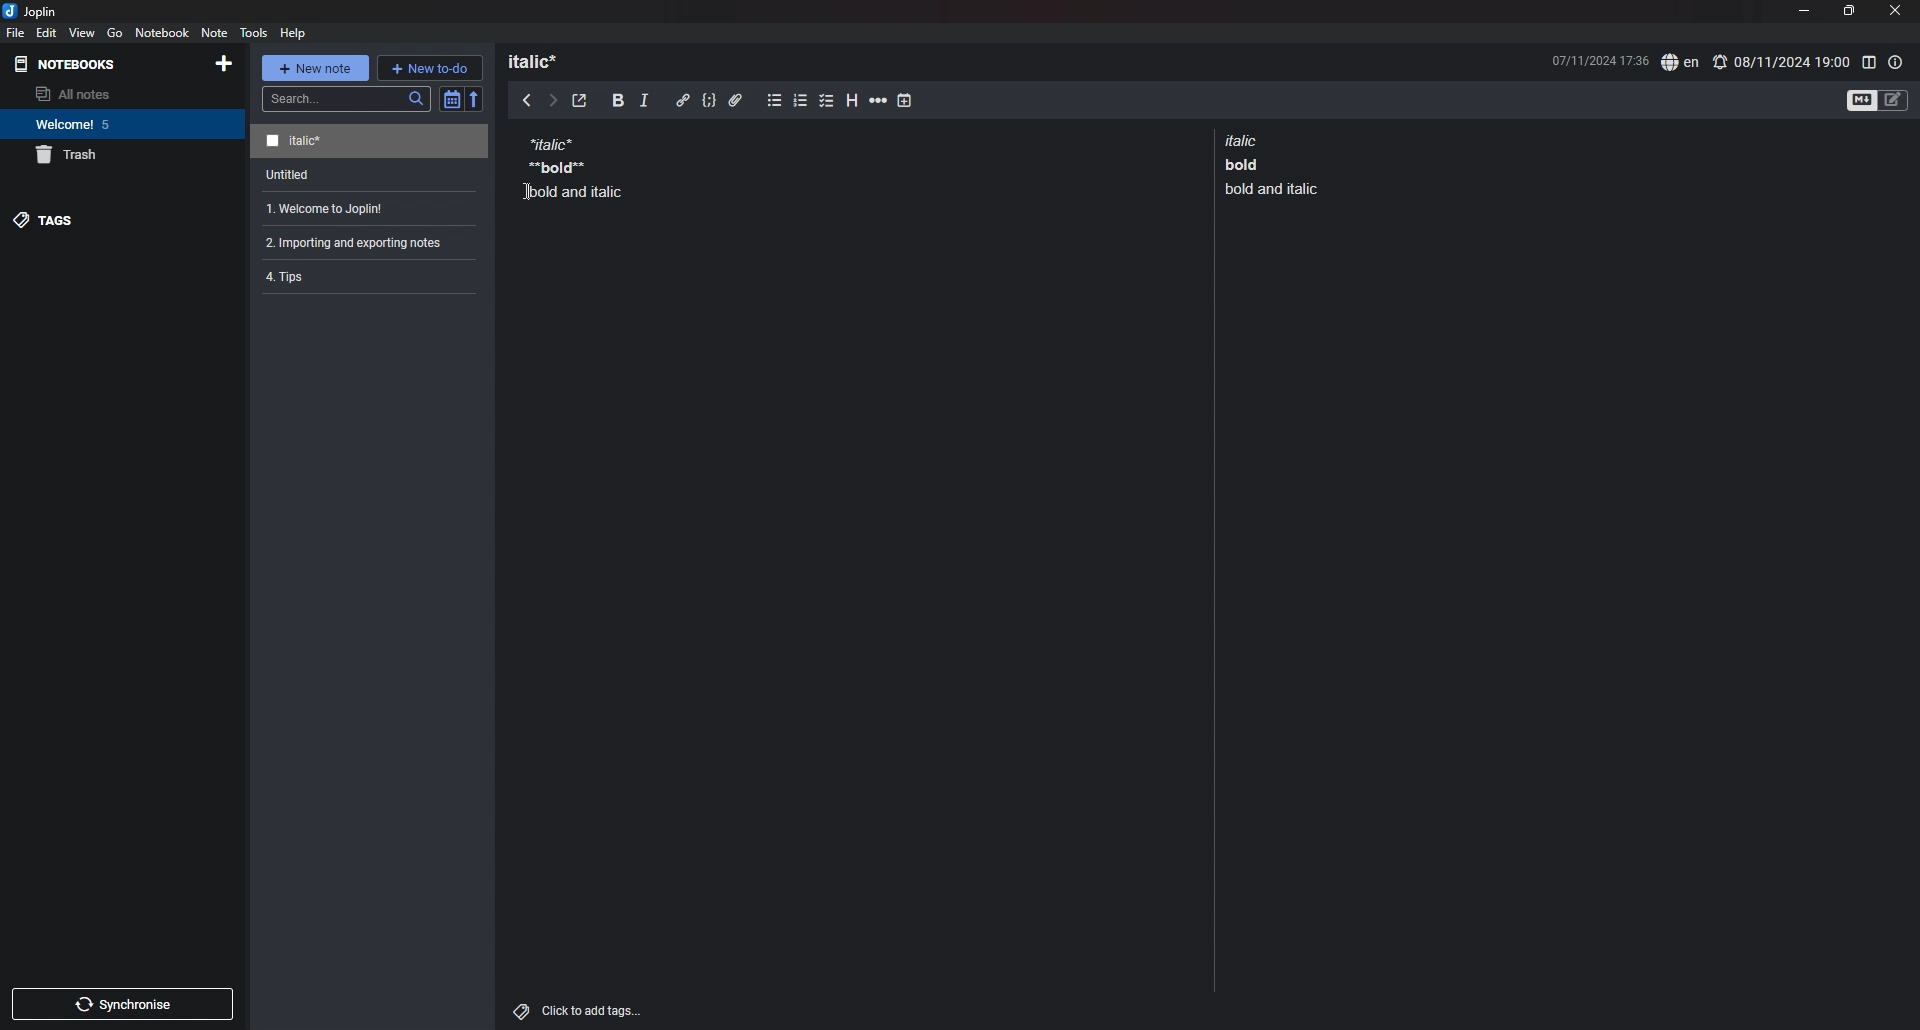 The width and height of the screenshot is (1920, 1030). What do you see at coordinates (16, 32) in the screenshot?
I see `file` at bounding box center [16, 32].